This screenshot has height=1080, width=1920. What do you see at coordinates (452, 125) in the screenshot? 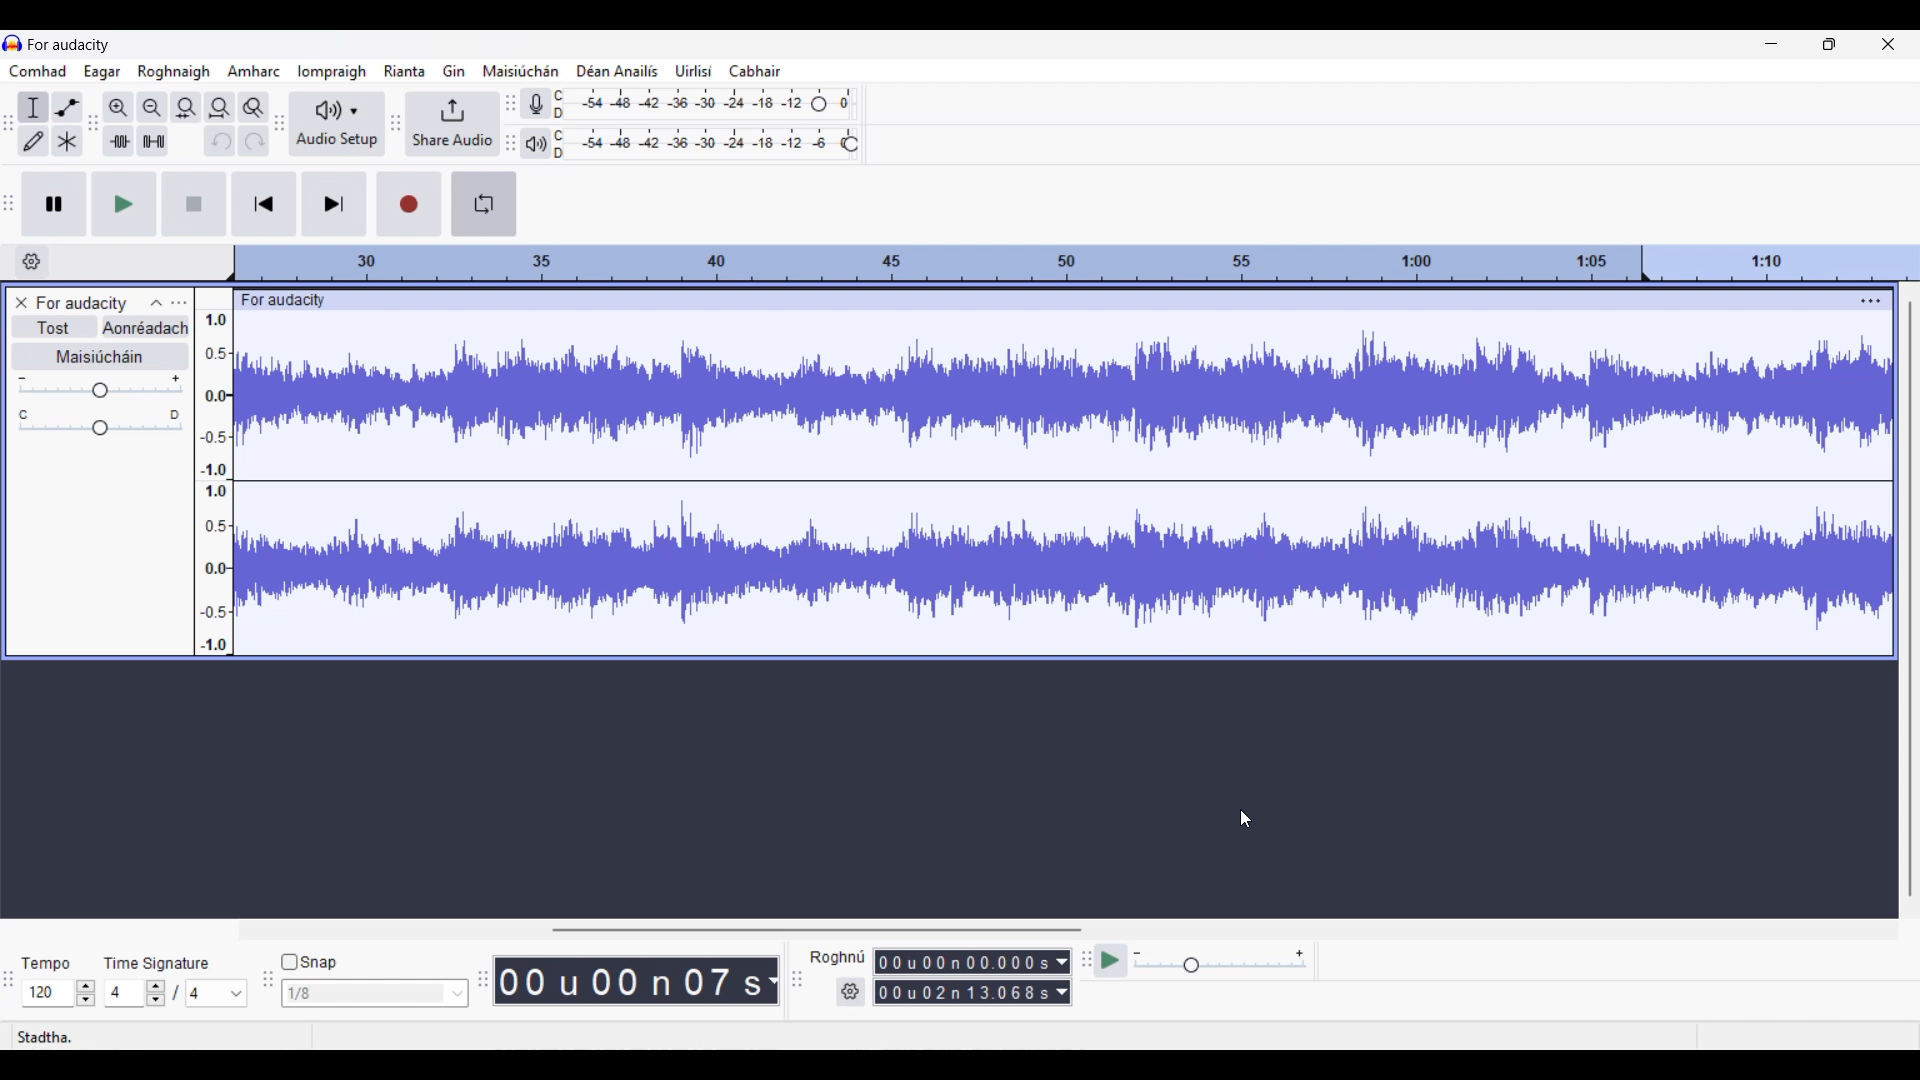
I see `Share audio` at bounding box center [452, 125].